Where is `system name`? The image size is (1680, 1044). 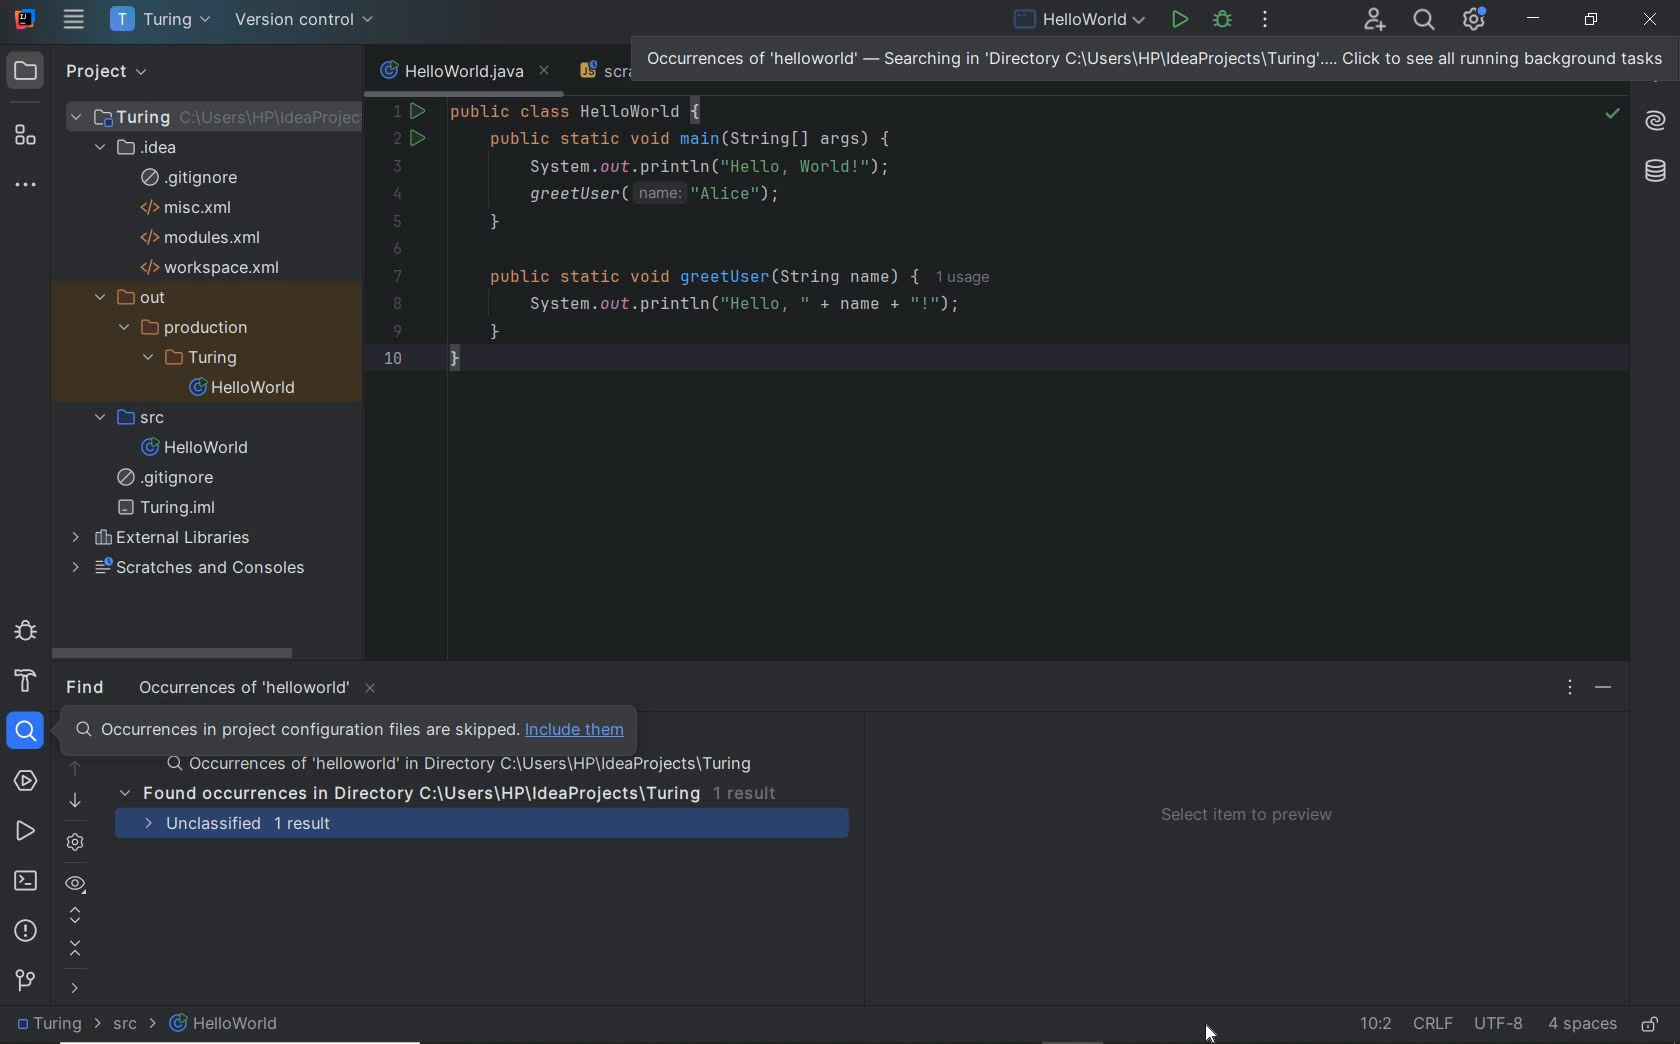 system name is located at coordinates (25, 19).